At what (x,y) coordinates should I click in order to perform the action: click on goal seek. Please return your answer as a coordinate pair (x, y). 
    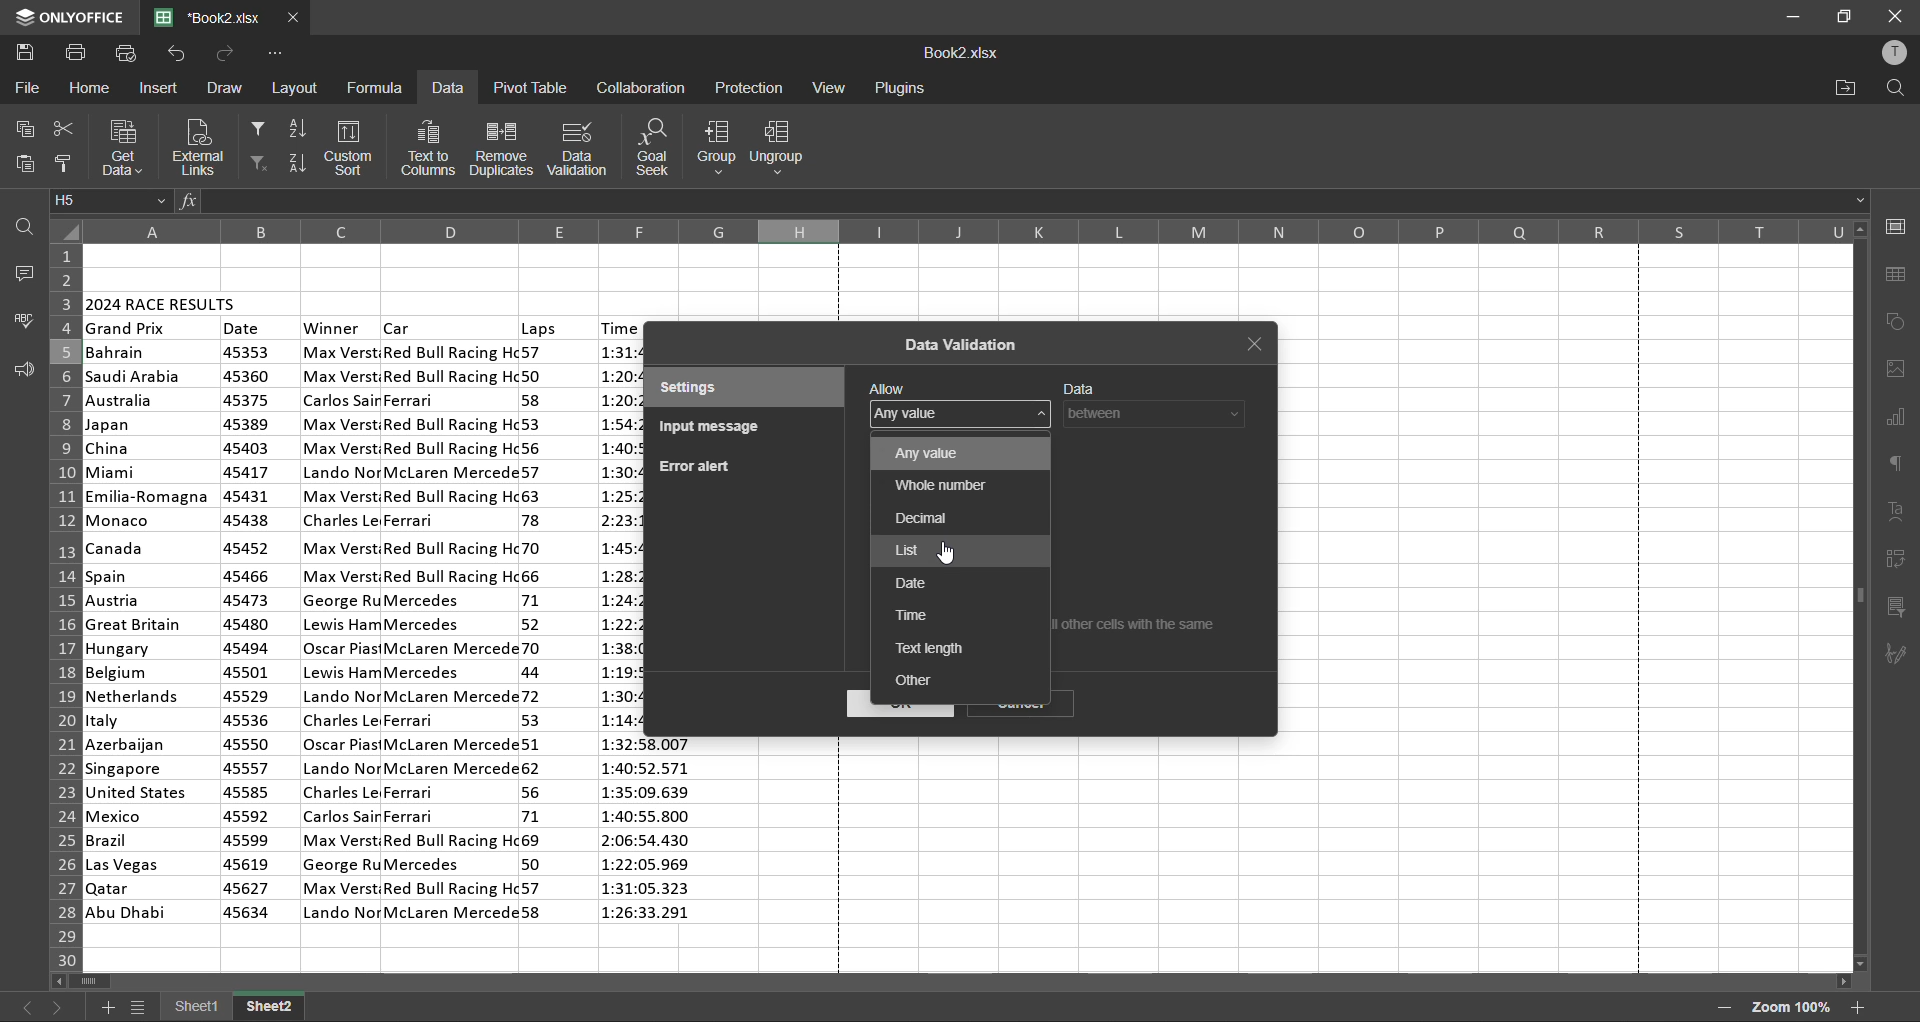
    Looking at the image, I should click on (658, 148).